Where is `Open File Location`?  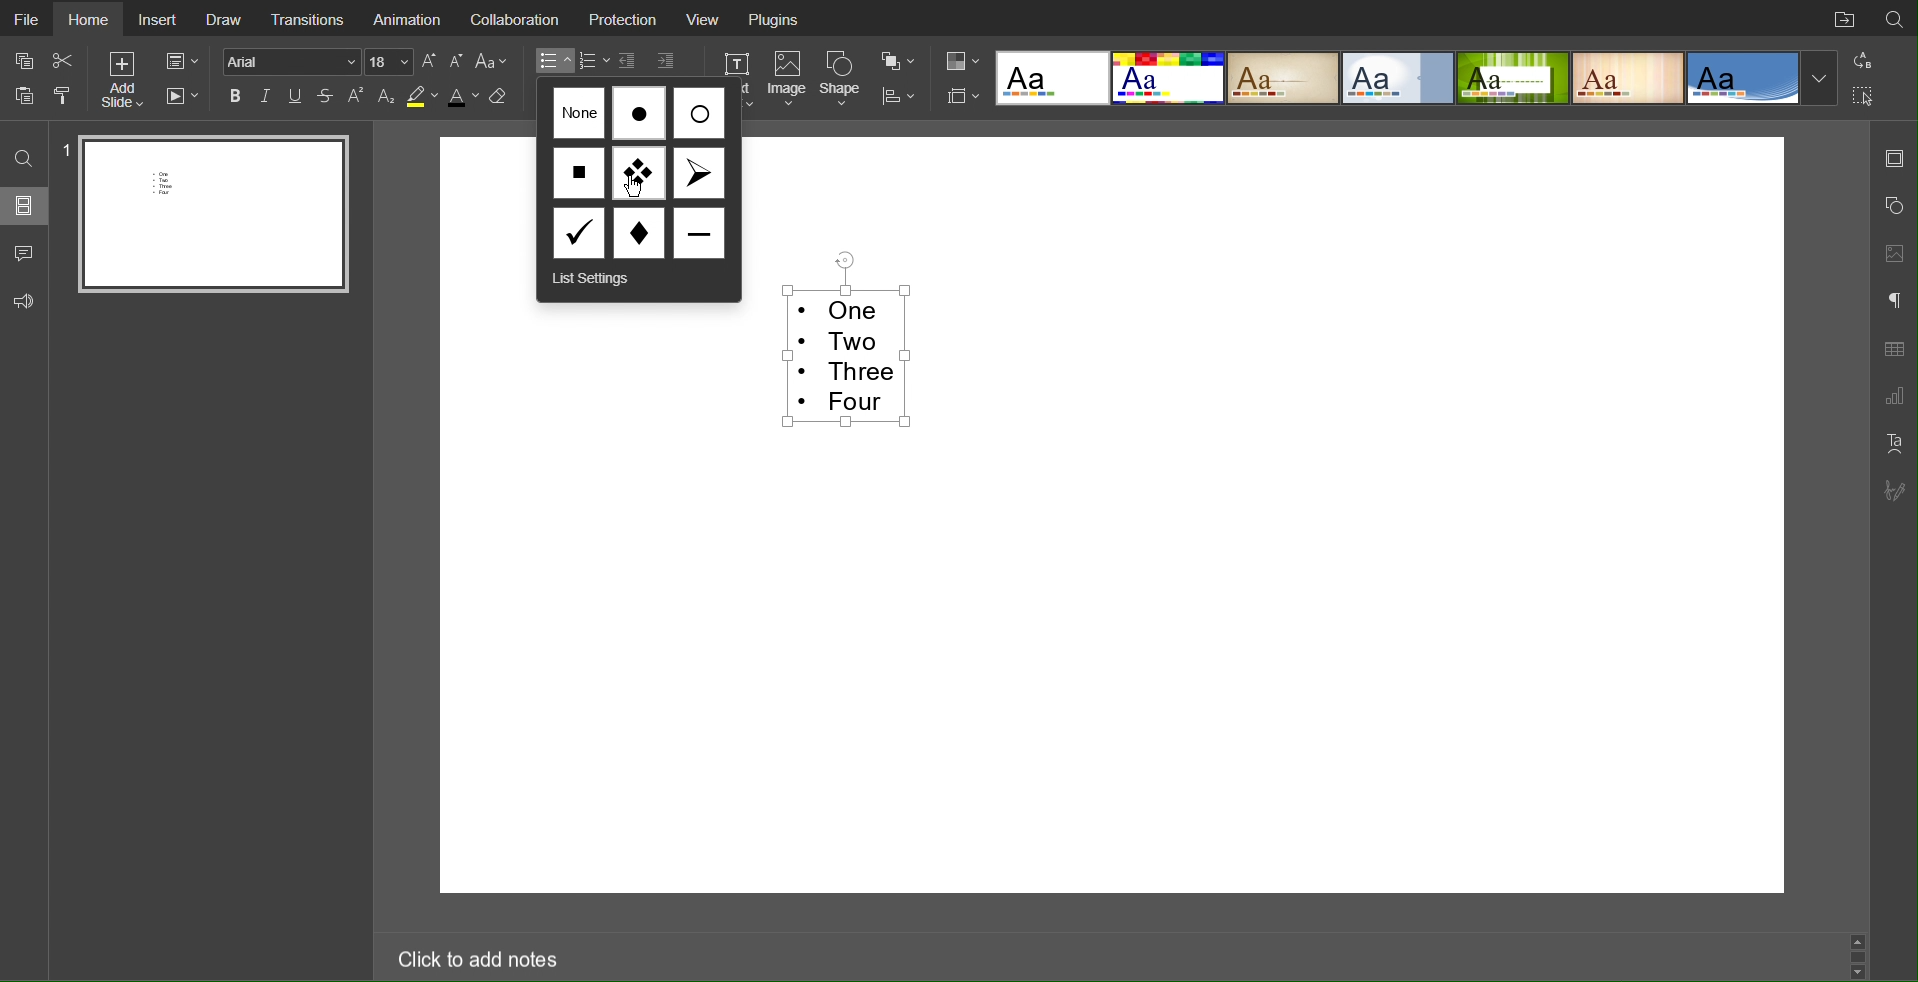 Open File Location is located at coordinates (1844, 18).